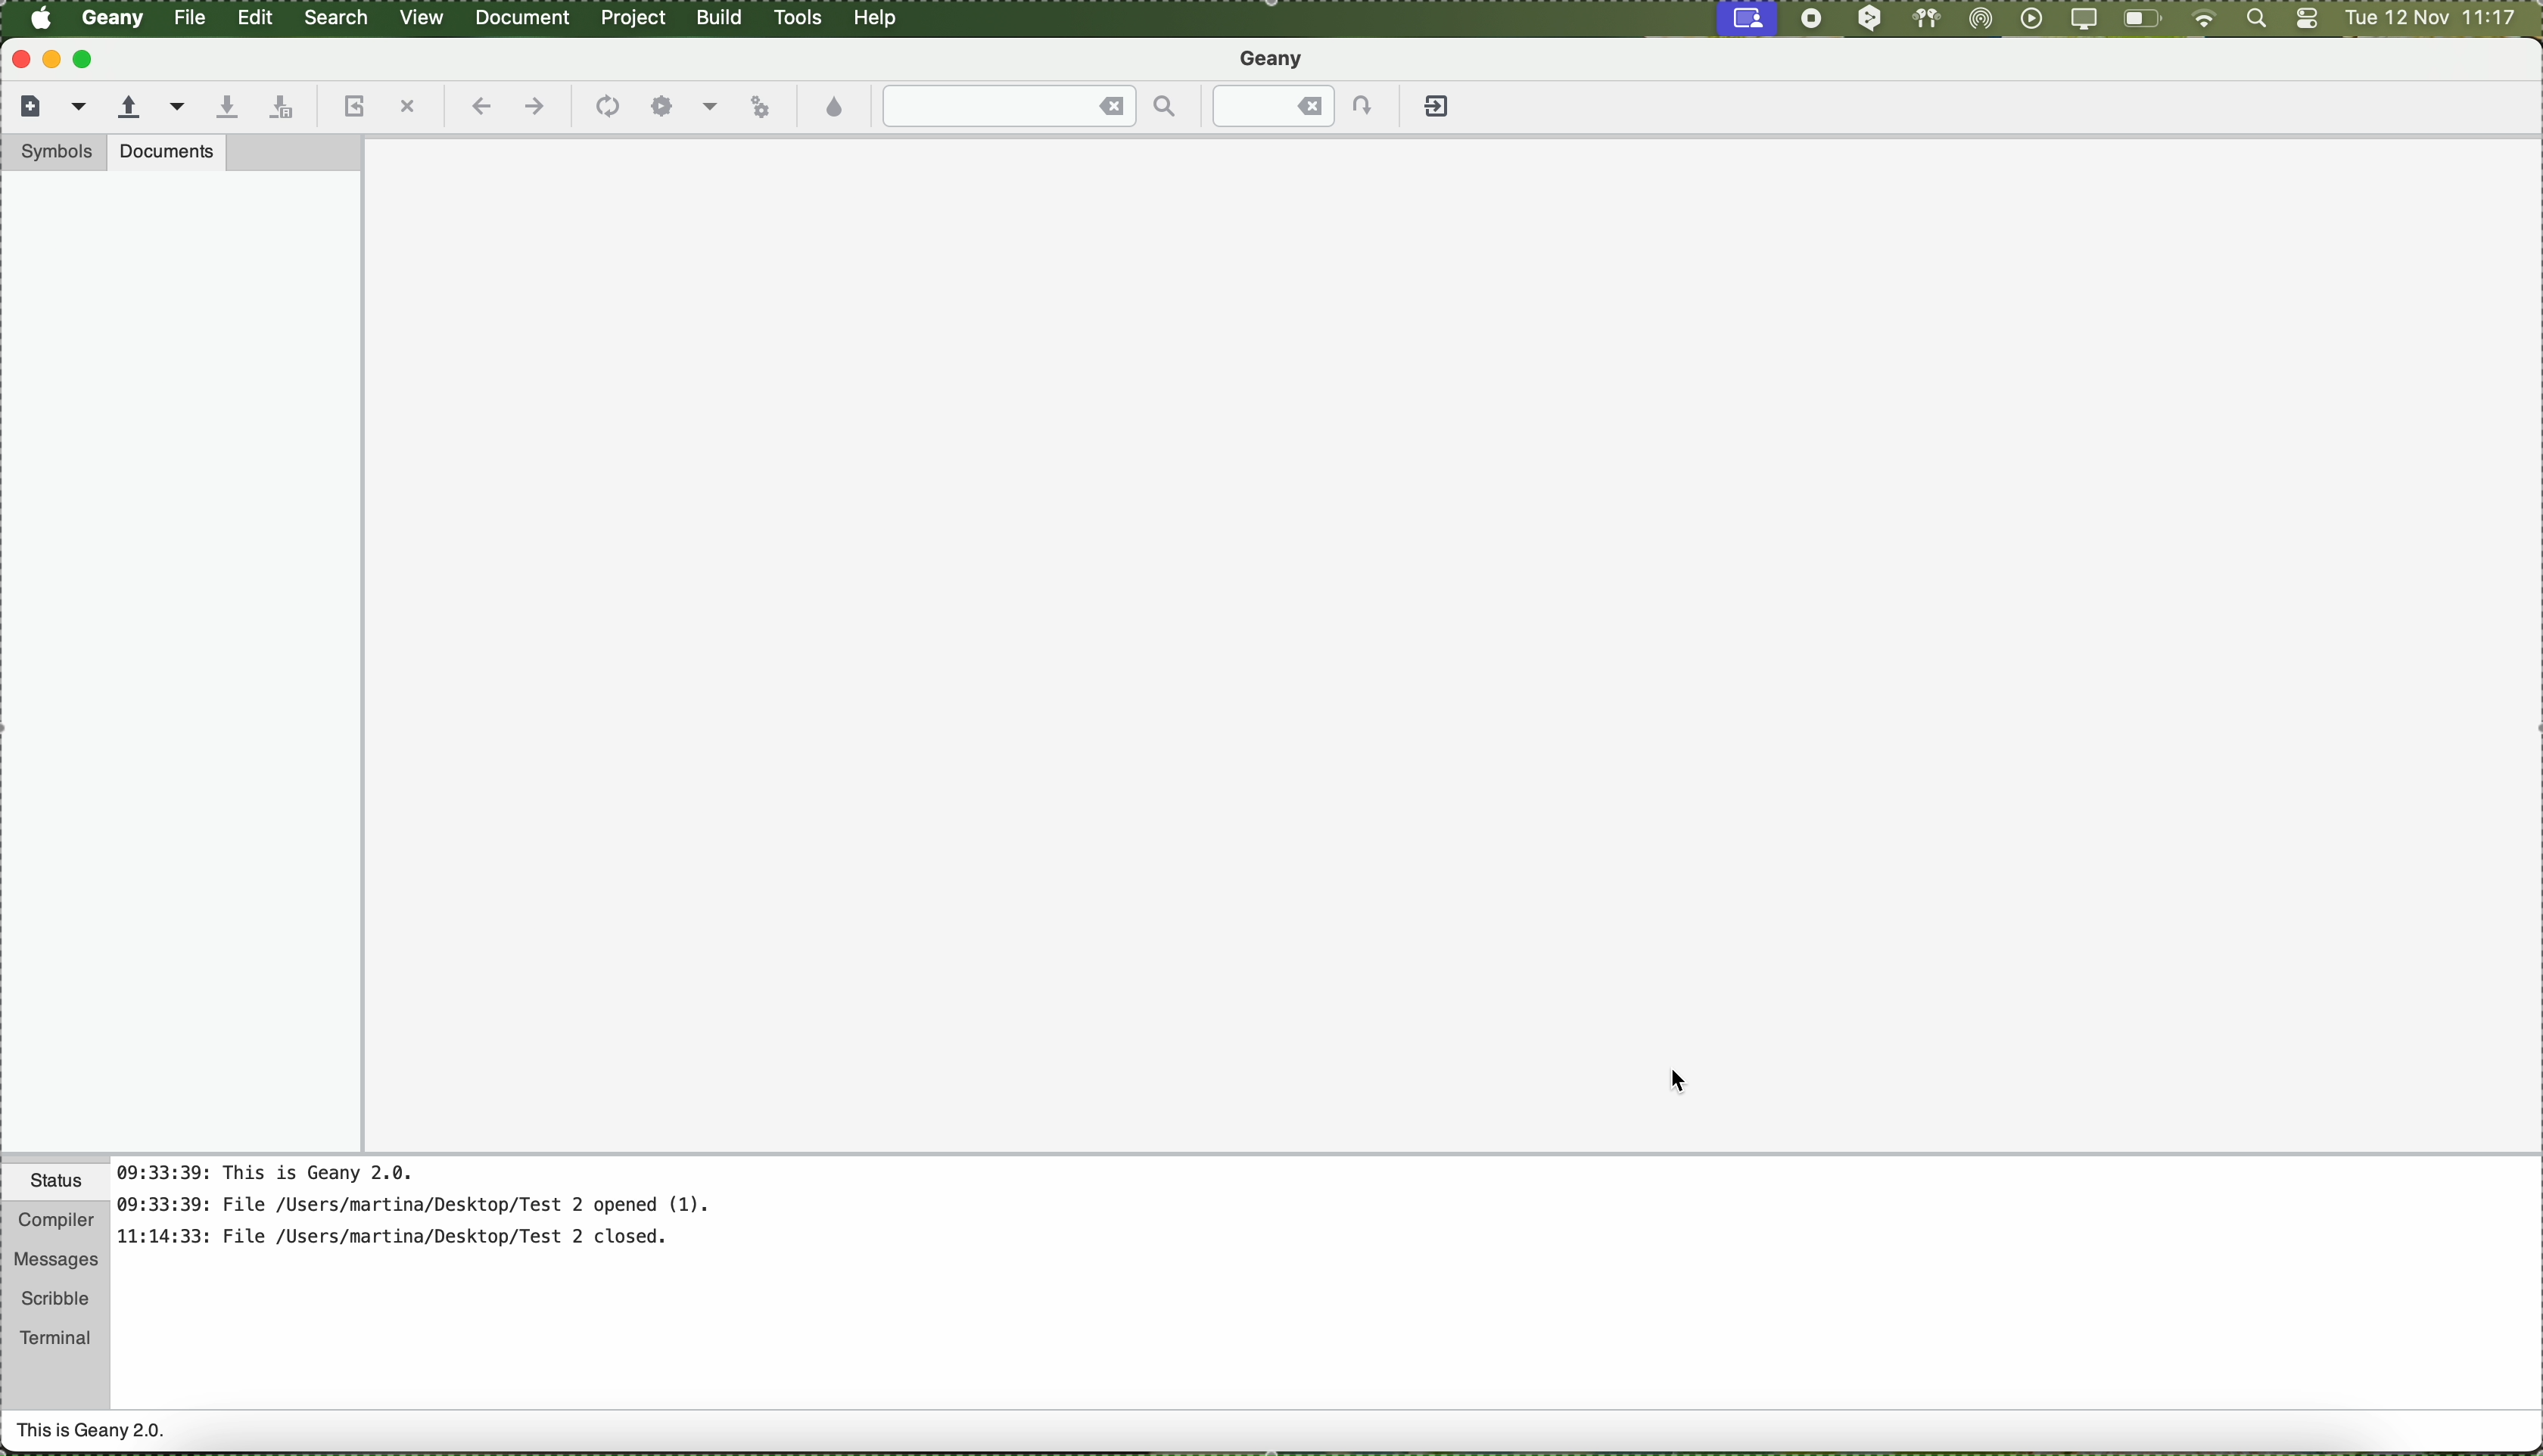 The width and height of the screenshot is (2543, 1456). I want to click on help, so click(877, 18).